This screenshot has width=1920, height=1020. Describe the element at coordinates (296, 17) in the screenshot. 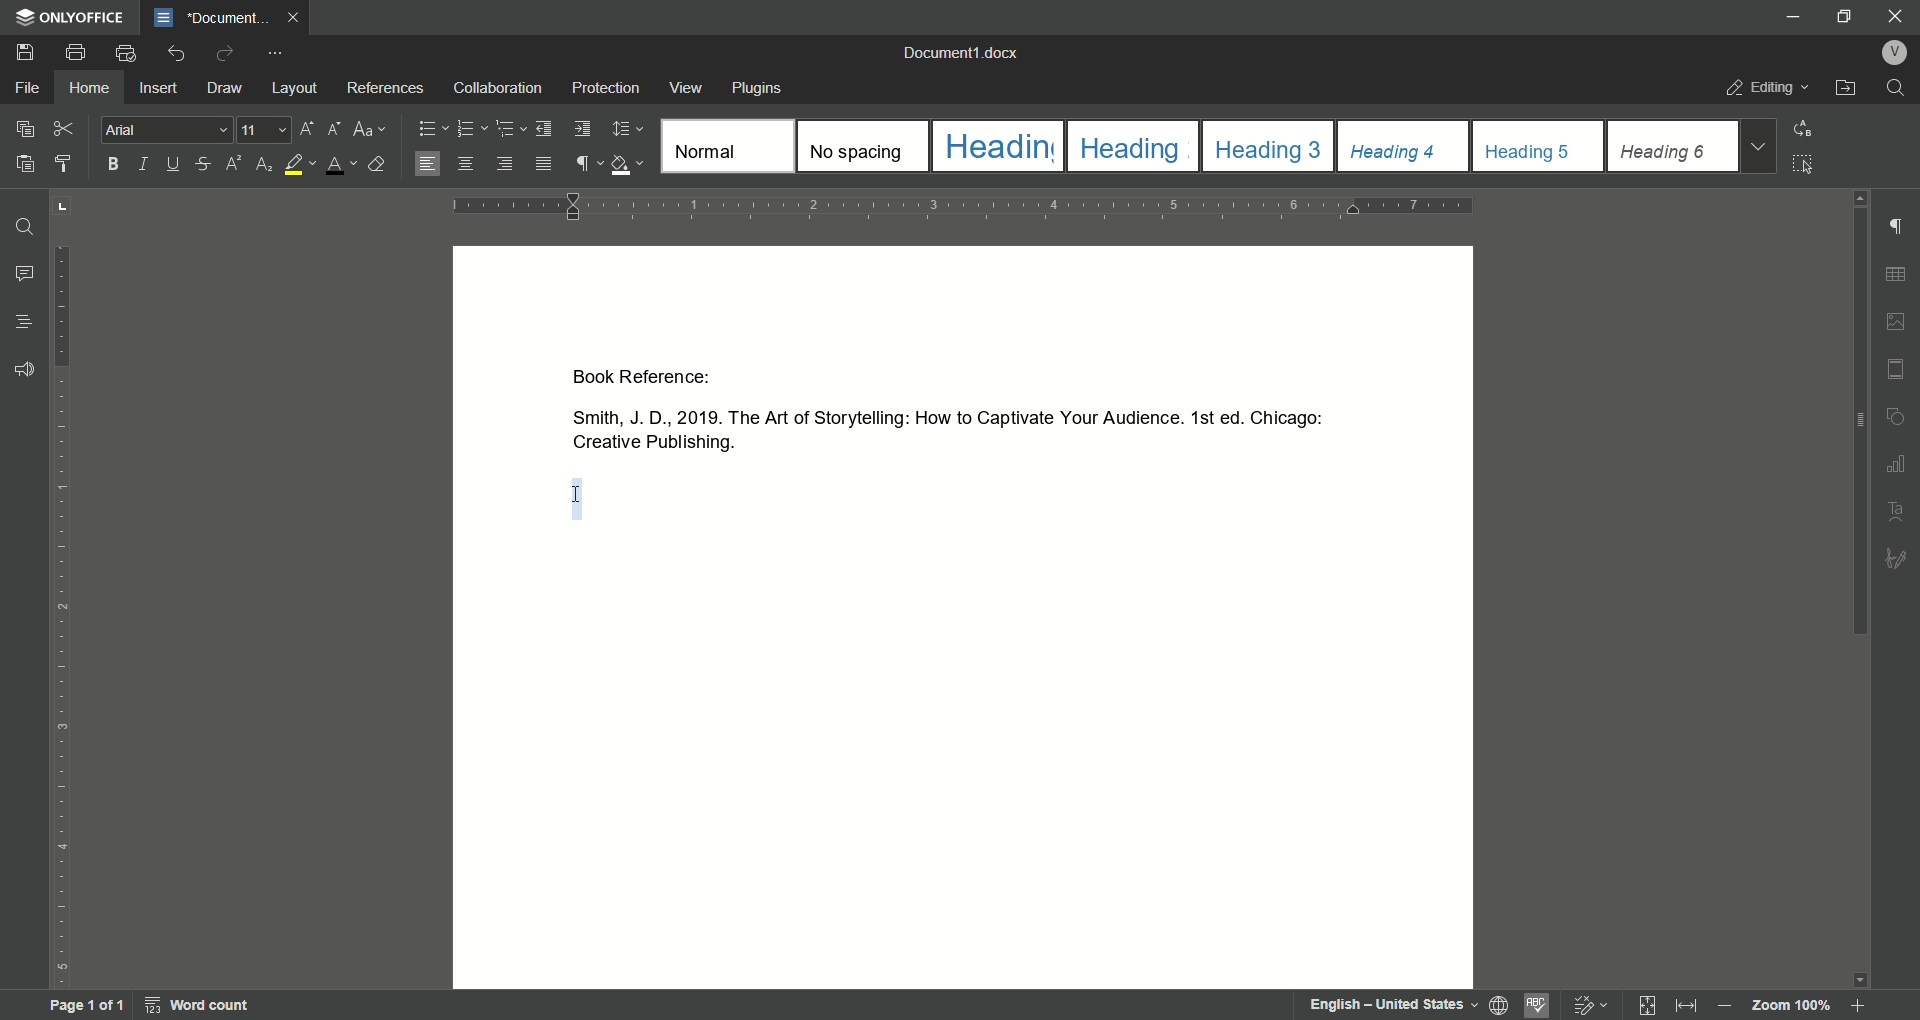

I see `close` at that location.